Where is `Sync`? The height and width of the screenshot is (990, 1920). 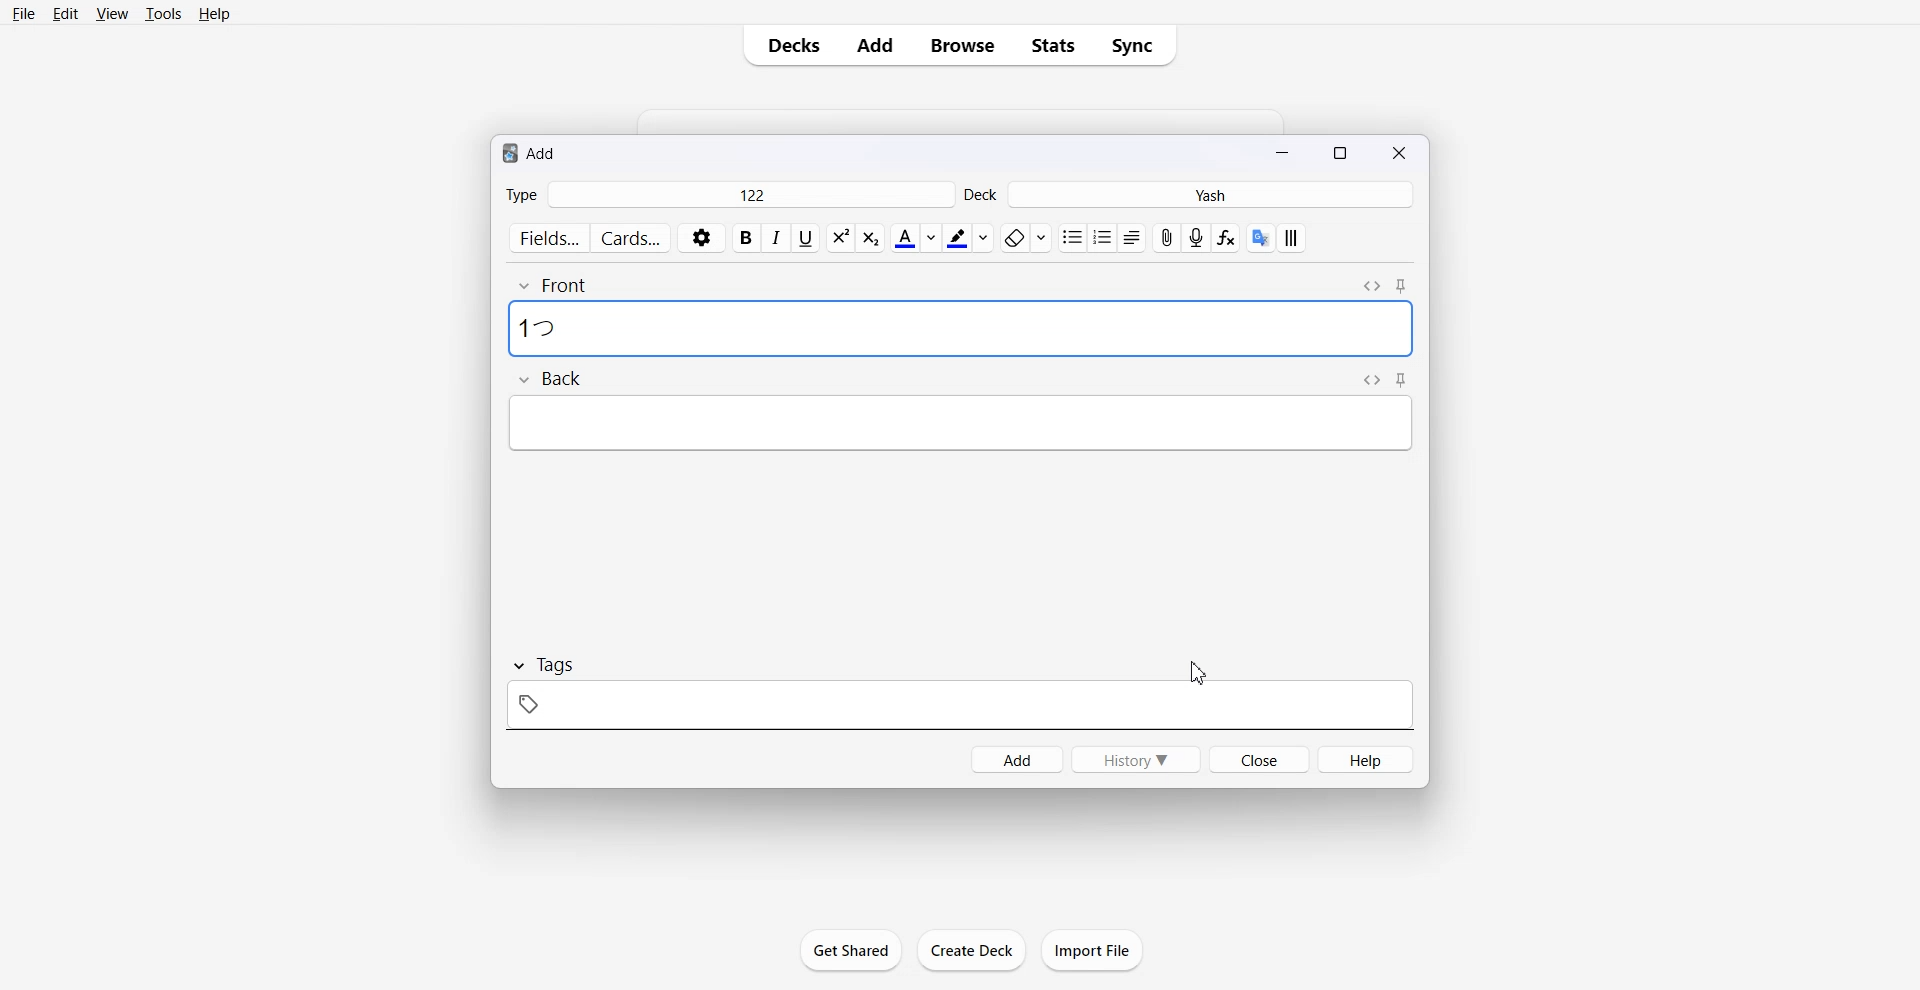
Sync is located at coordinates (1138, 45).